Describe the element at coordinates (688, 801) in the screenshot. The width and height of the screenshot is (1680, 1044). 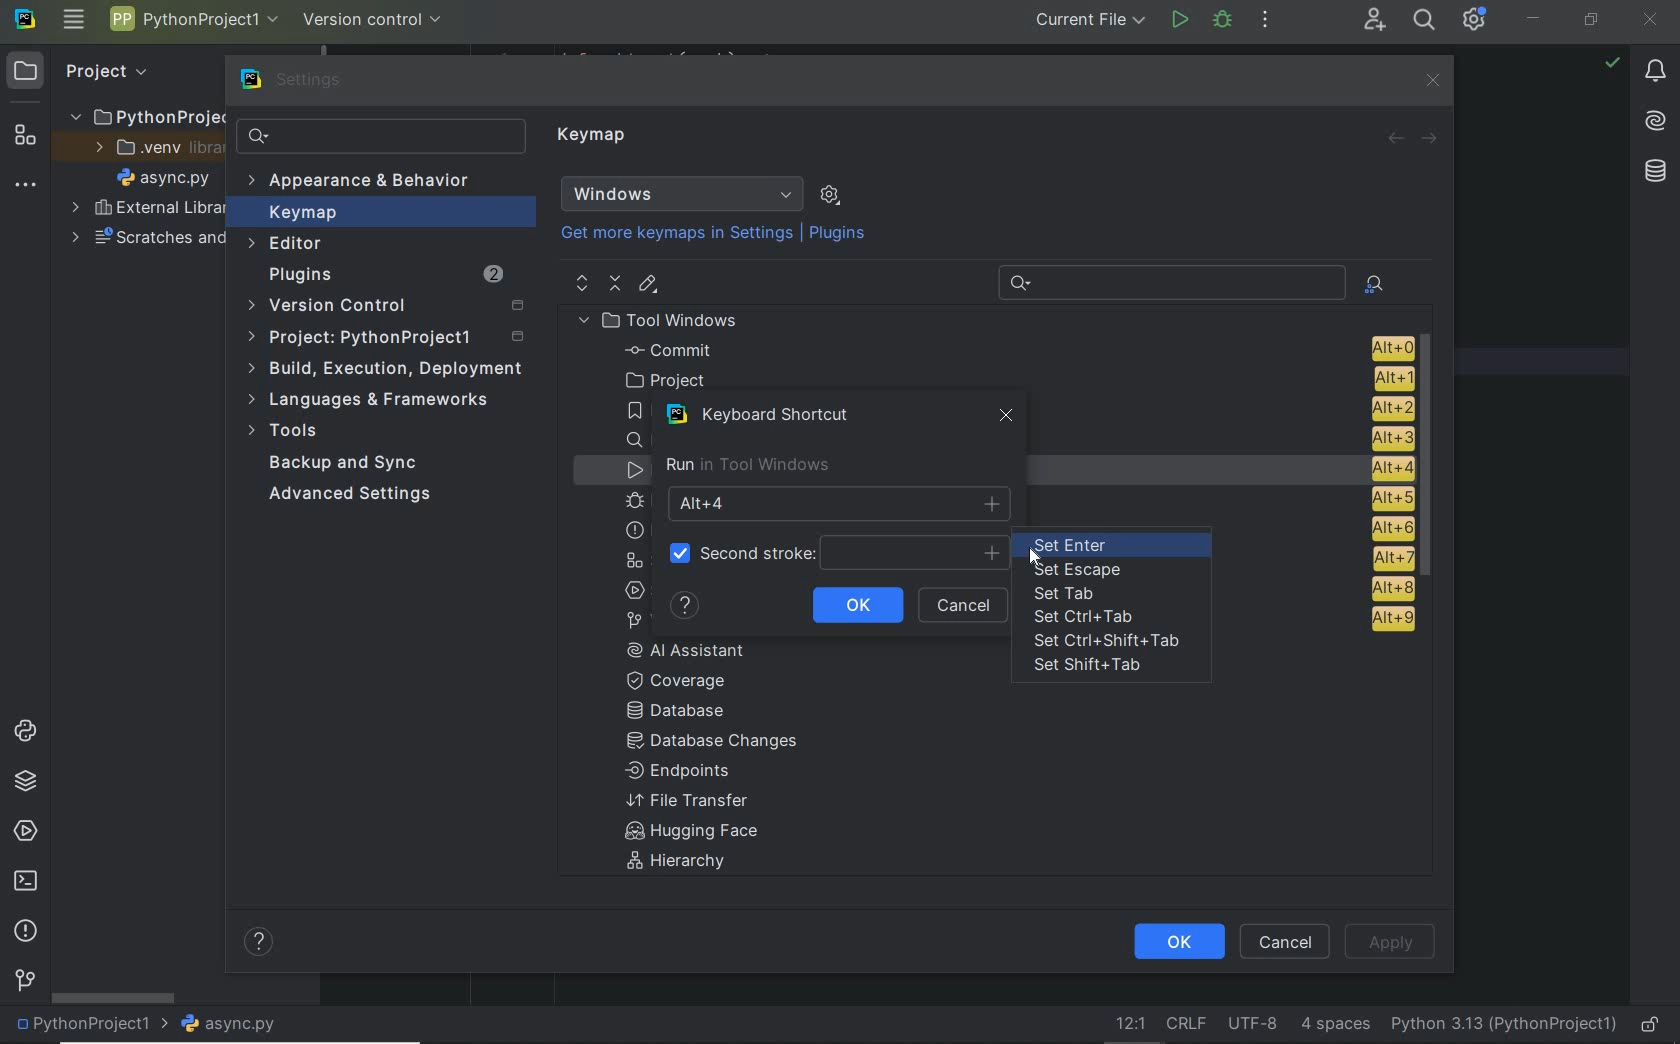
I see `File Transfer` at that location.